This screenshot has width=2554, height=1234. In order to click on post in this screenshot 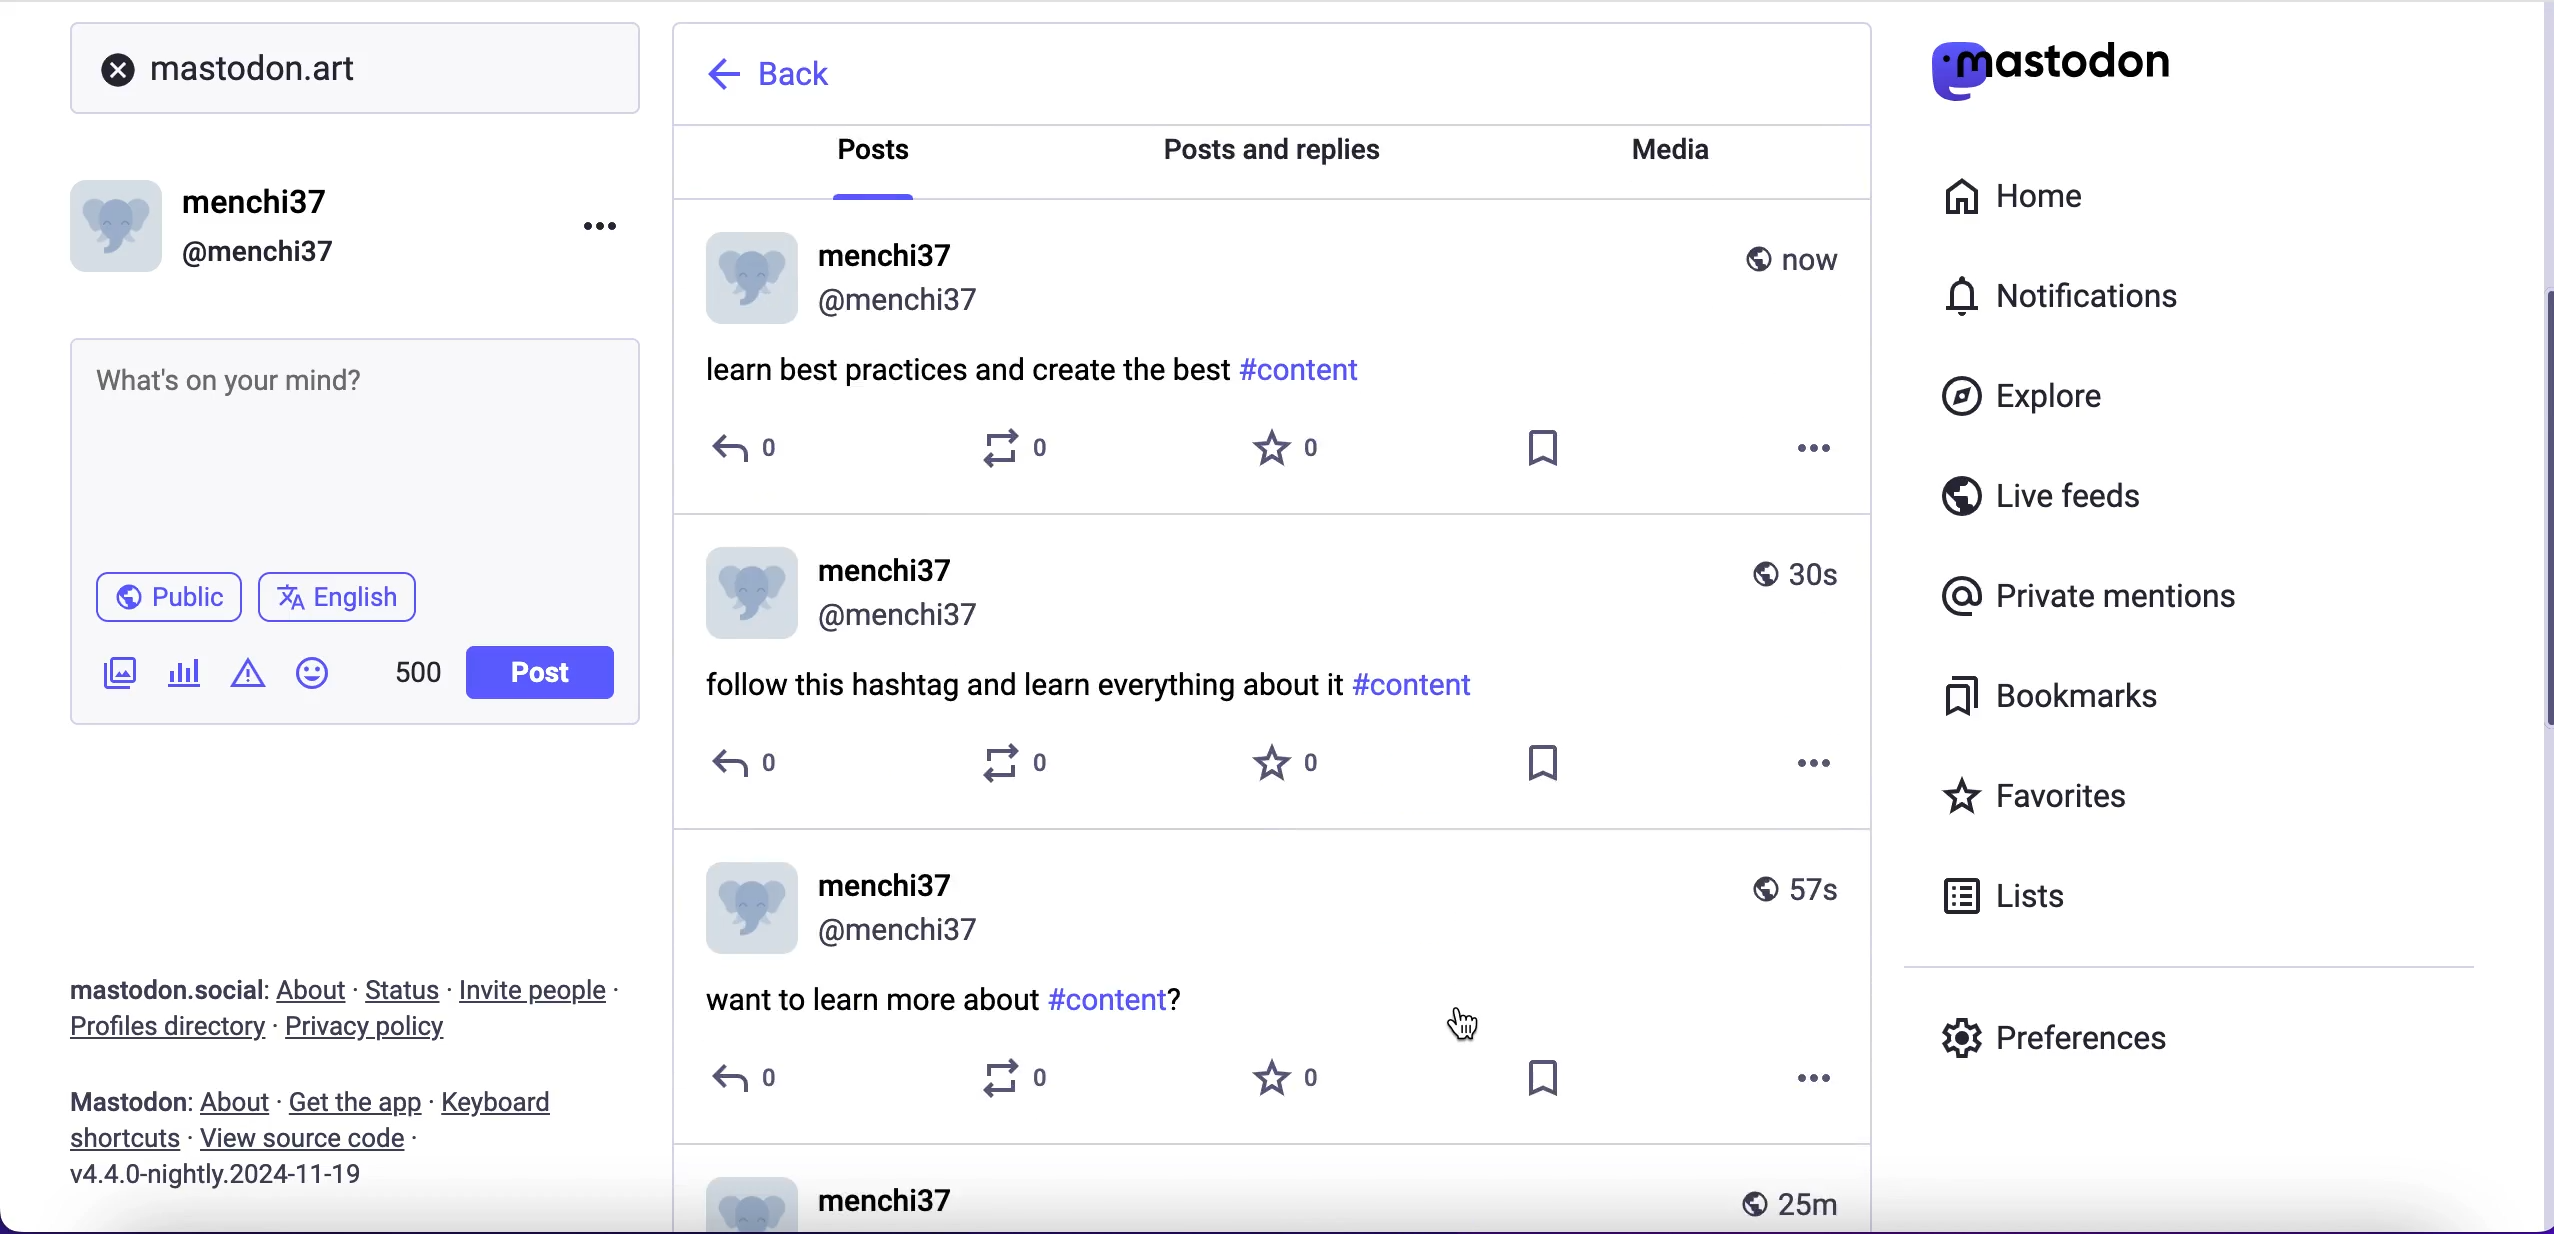, I will do `click(958, 1000)`.